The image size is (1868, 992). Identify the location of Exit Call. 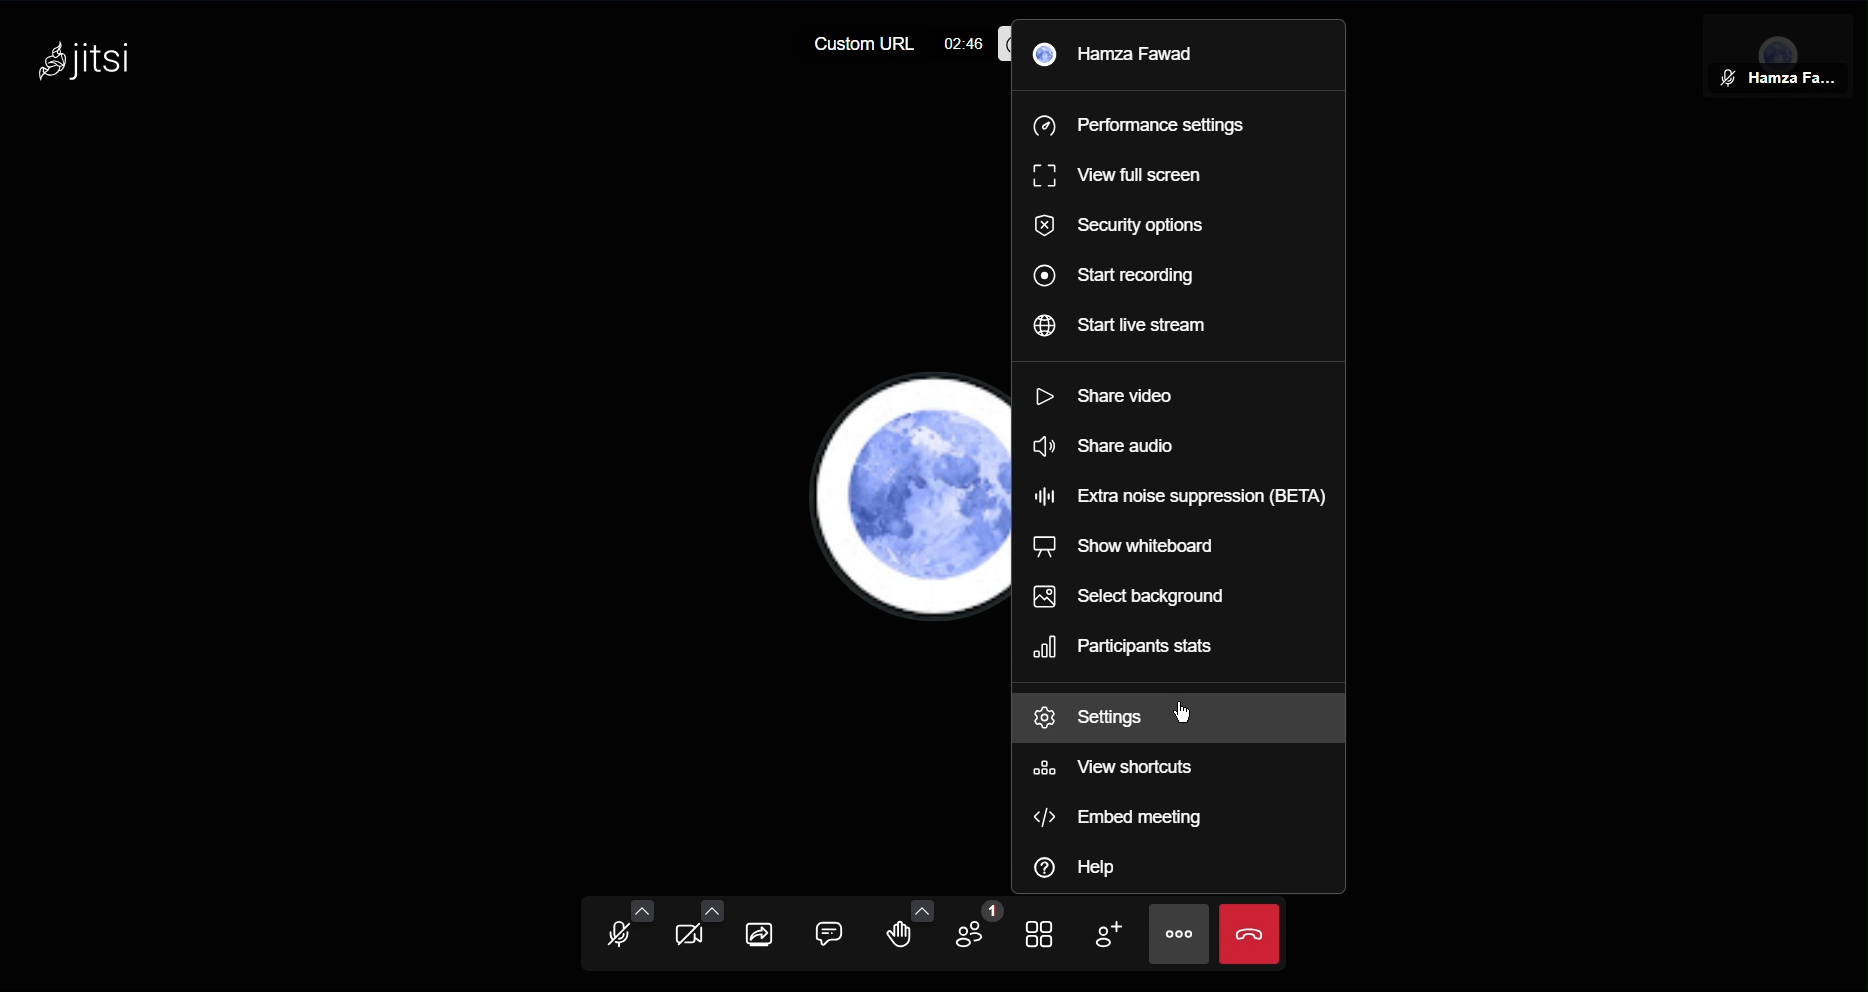
(1254, 932).